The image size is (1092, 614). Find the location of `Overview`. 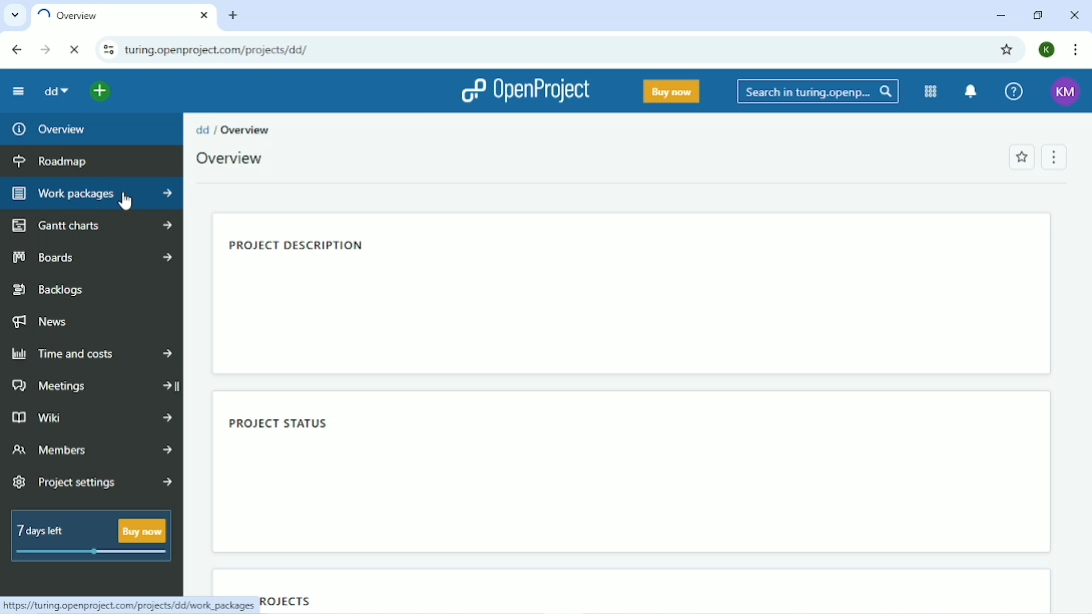

Overview is located at coordinates (251, 129).